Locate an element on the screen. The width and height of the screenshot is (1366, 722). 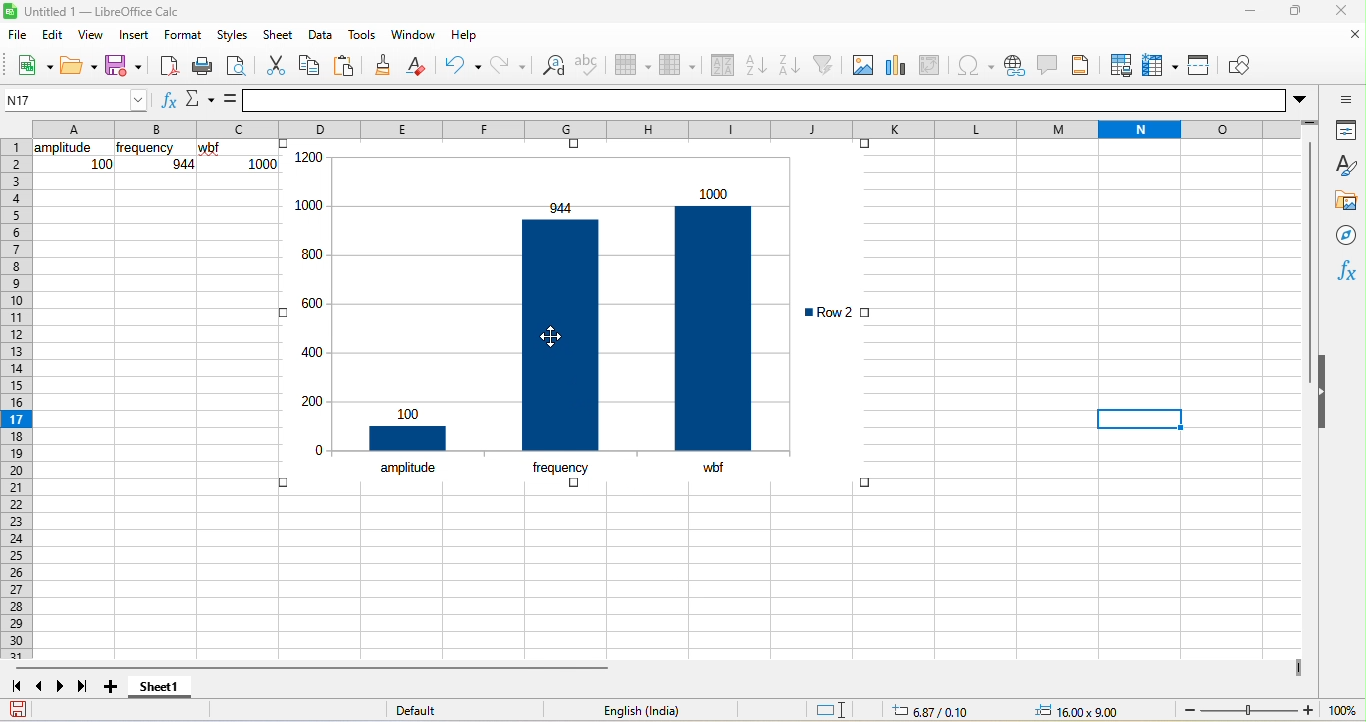
previous sheet is located at coordinates (41, 687).